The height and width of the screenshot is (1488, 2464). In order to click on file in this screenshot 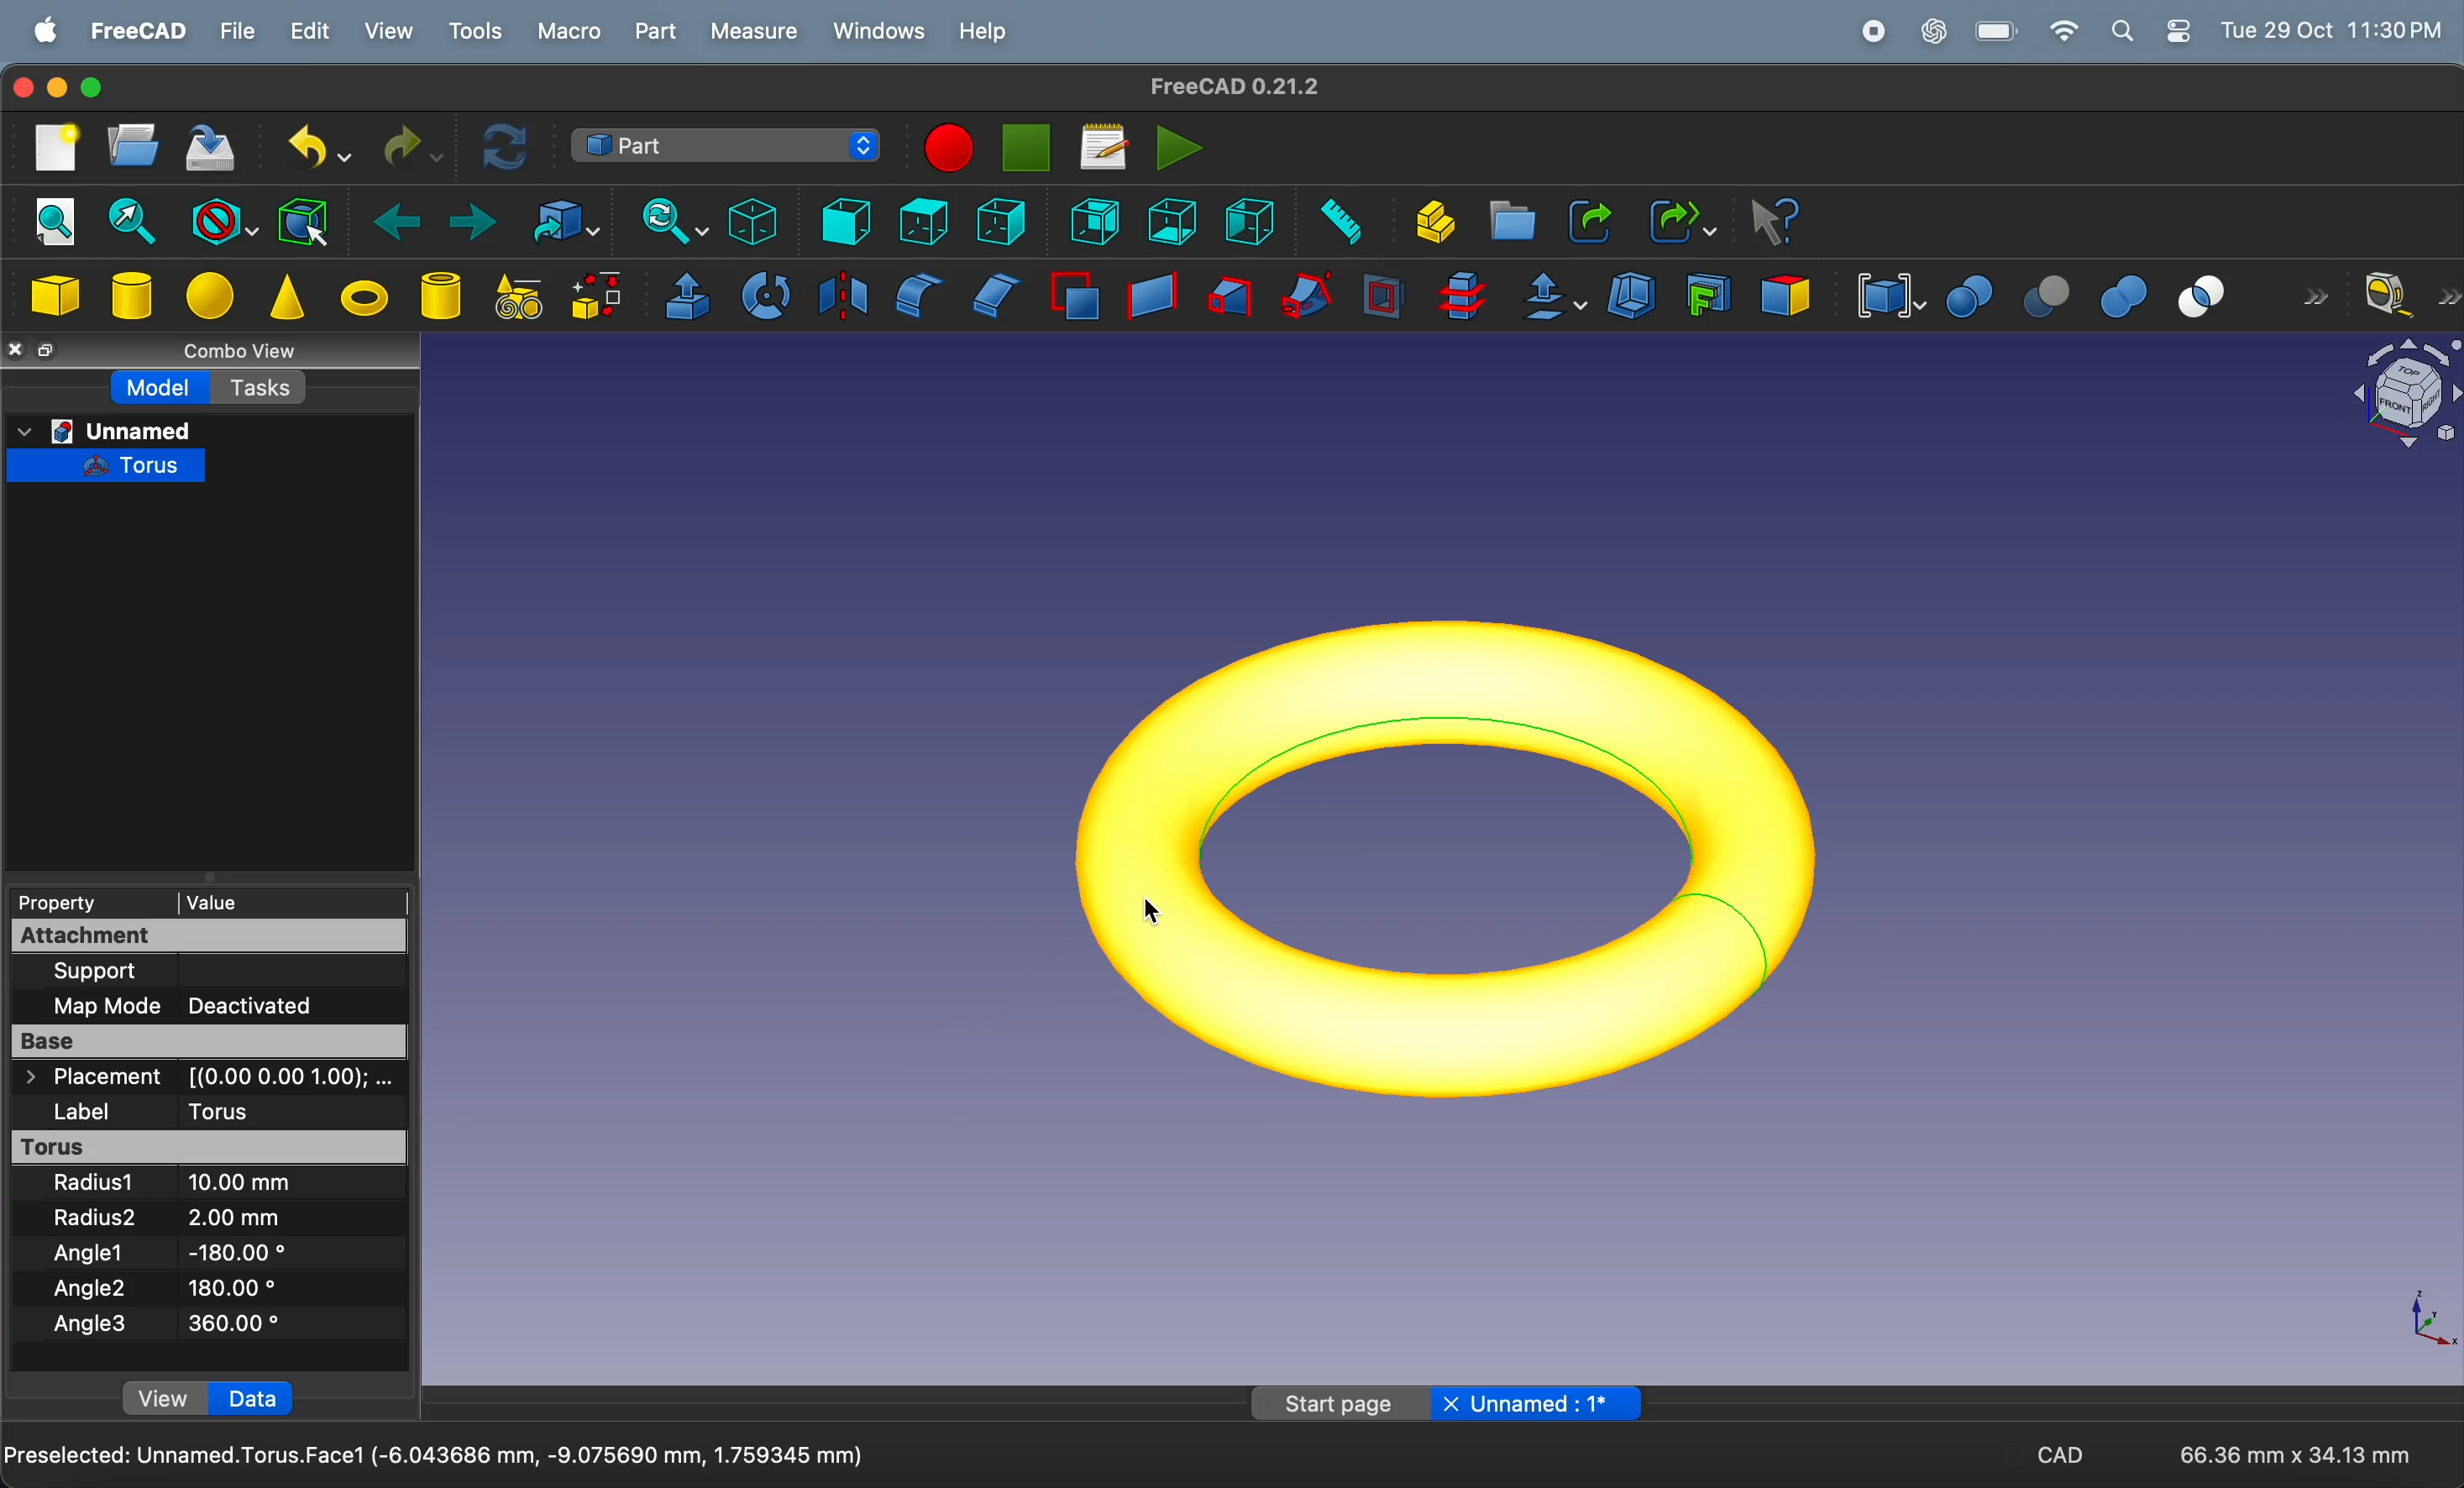, I will do `click(236, 31)`.